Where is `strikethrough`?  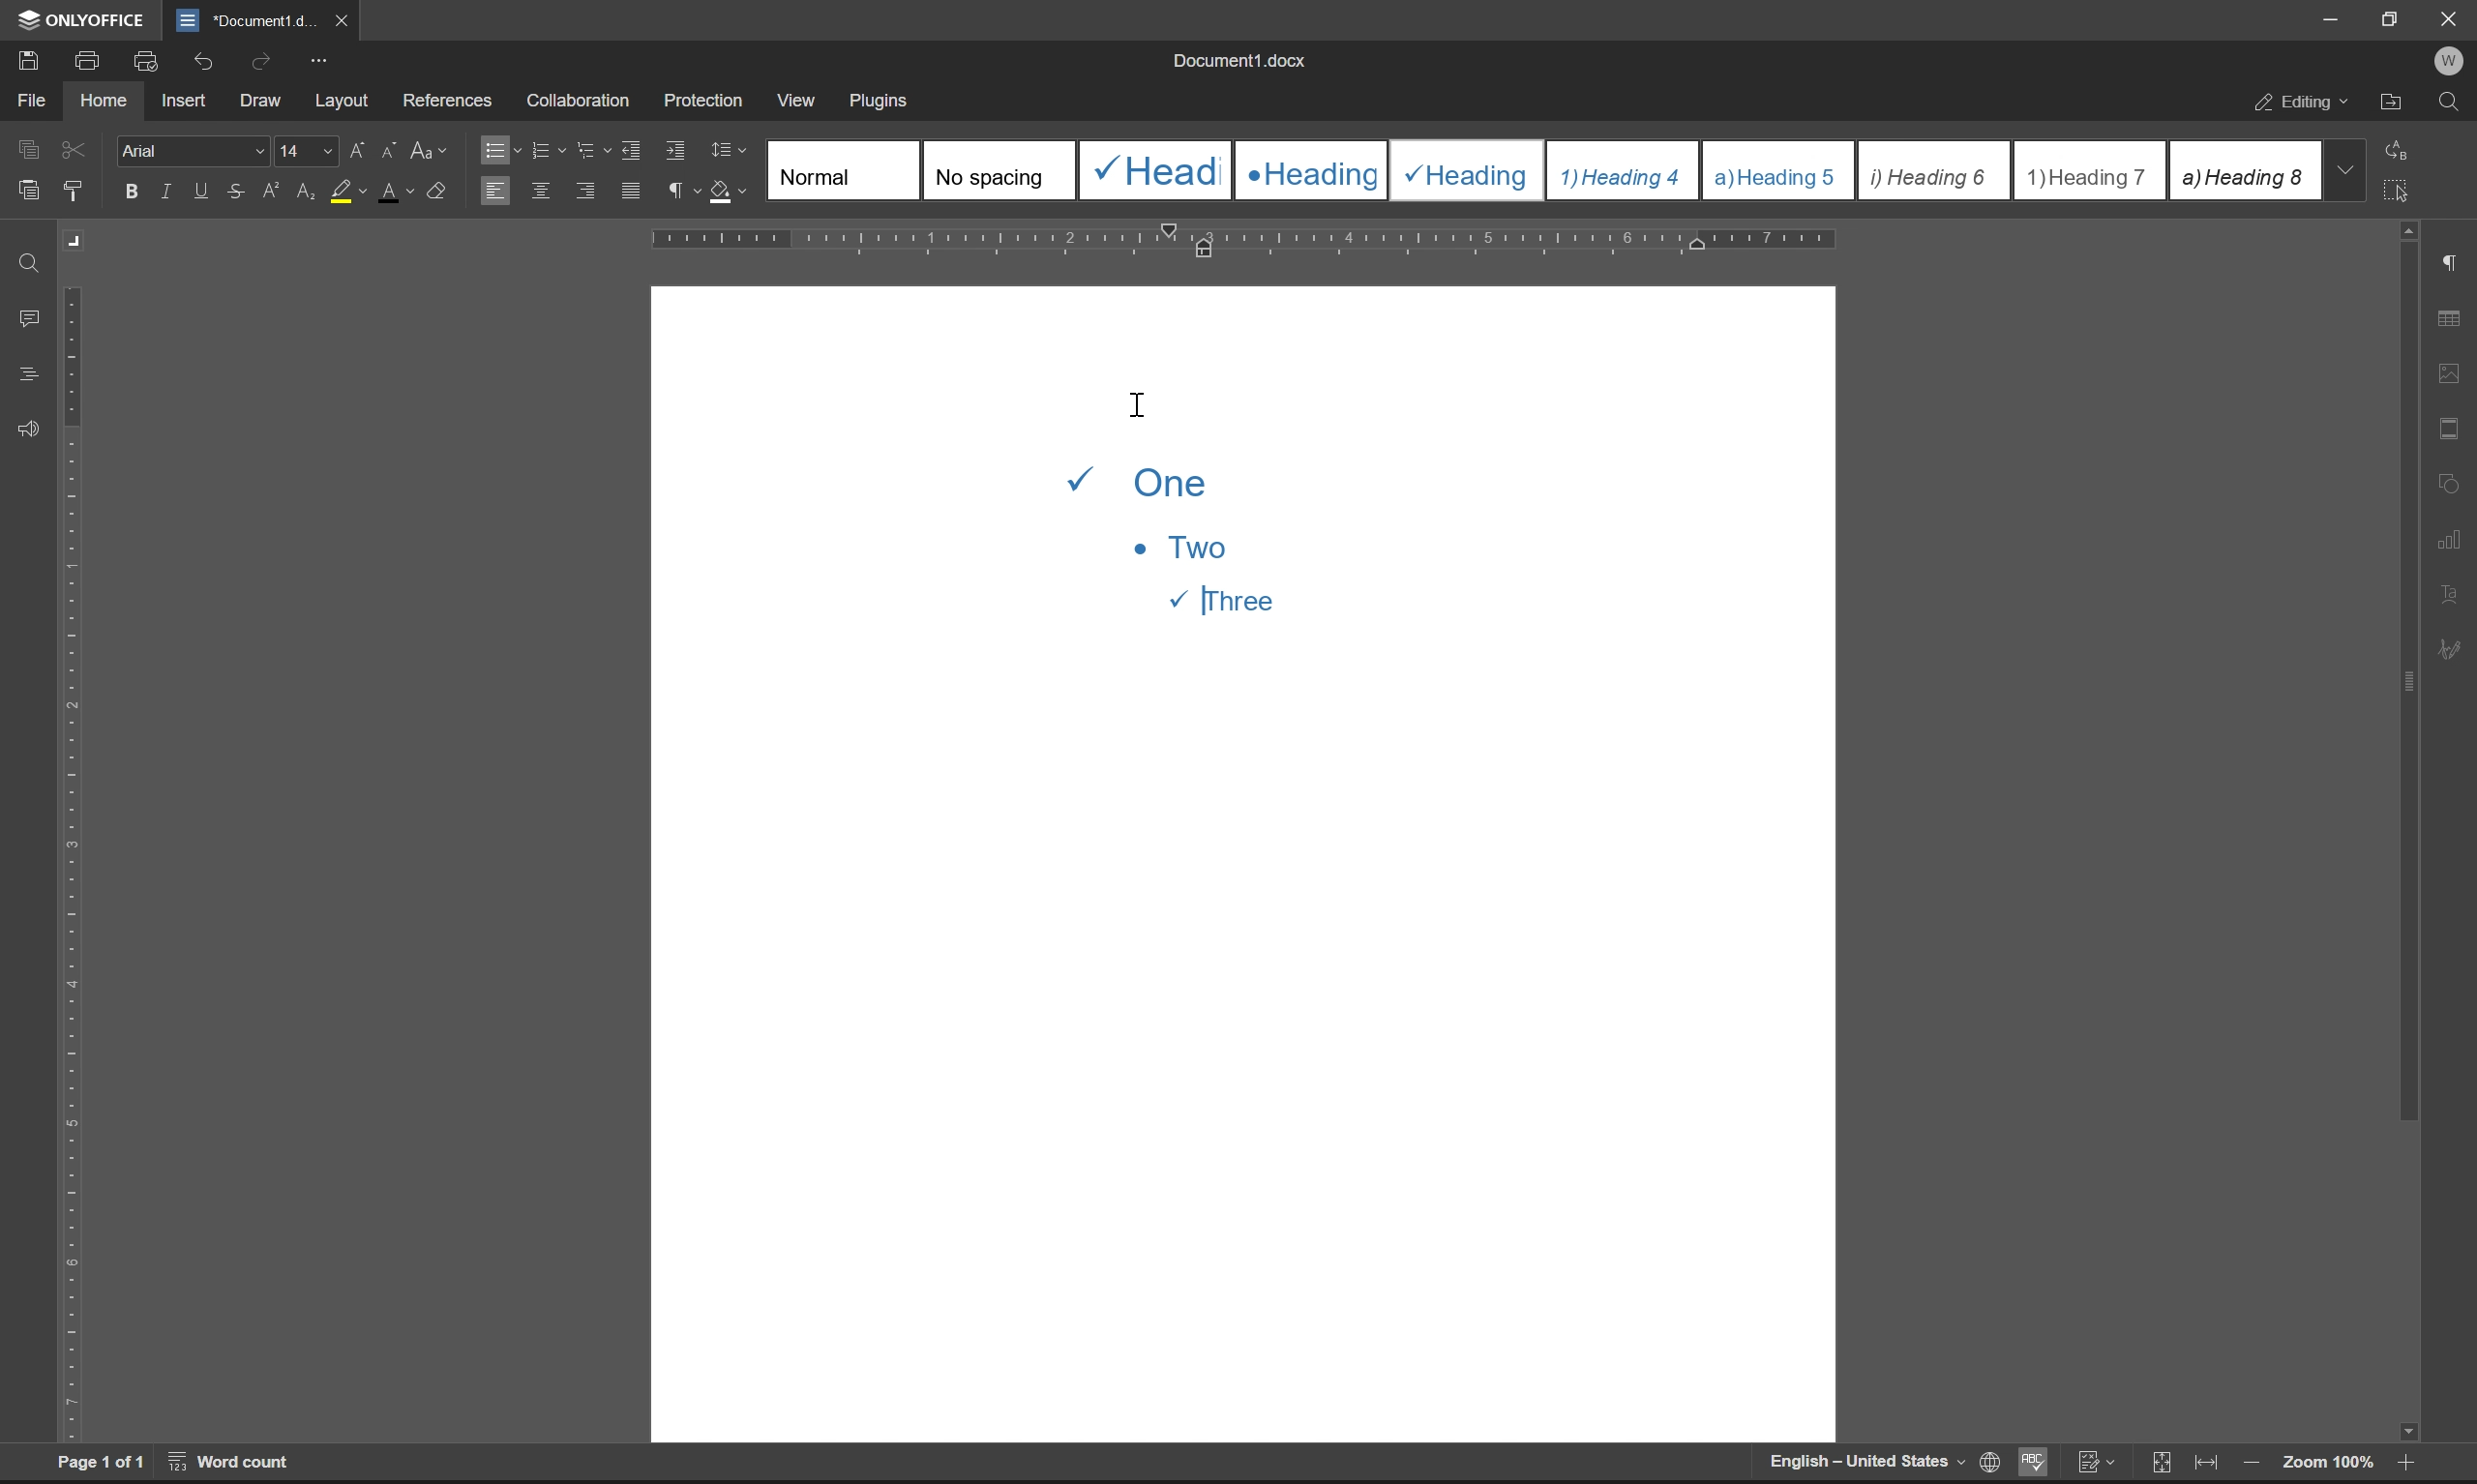
strikethrough is located at coordinates (239, 190).